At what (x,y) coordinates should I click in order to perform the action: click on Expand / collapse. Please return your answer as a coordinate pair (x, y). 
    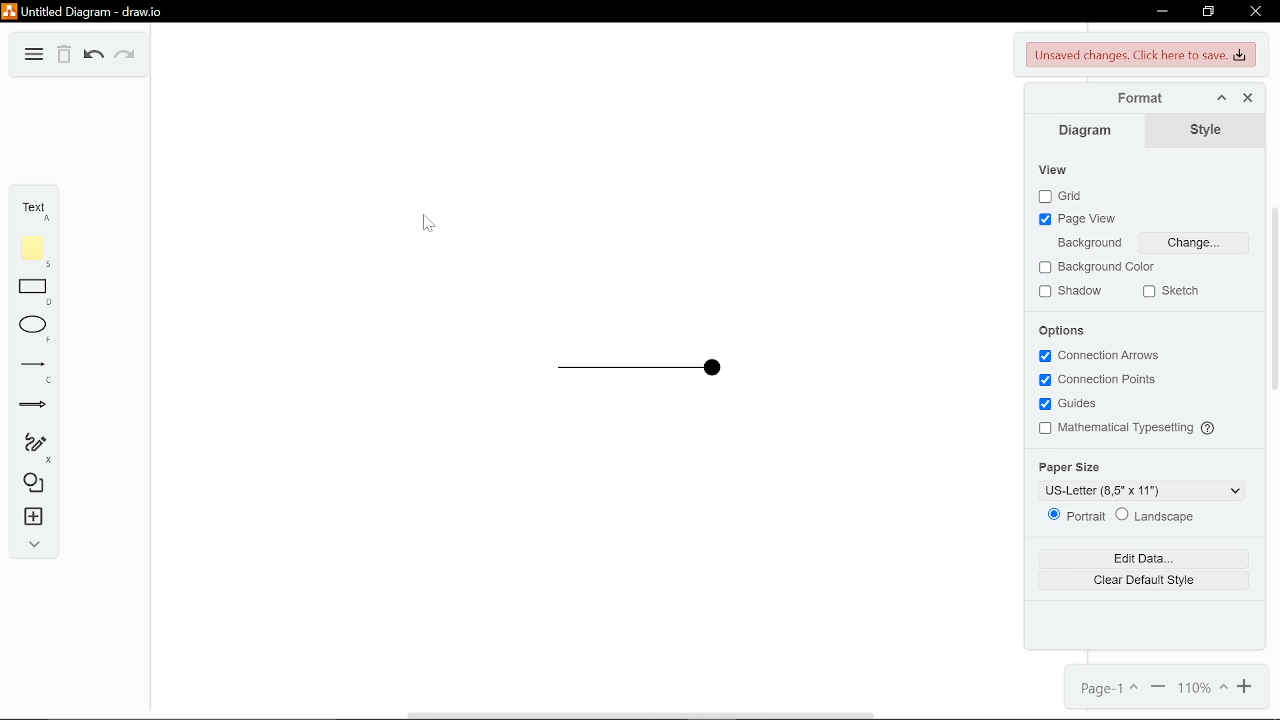
    Looking at the image, I should click on (34, 542).